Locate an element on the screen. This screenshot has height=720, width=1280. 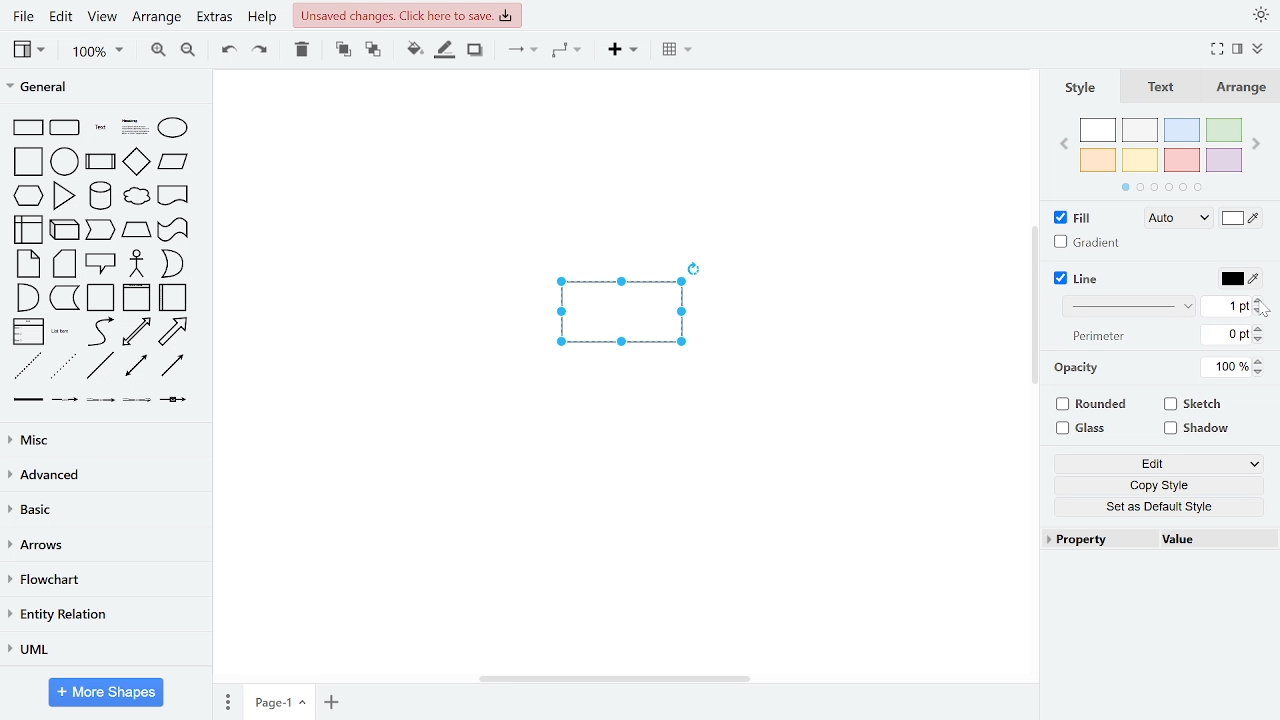
unsaved changes . Click here to save is located at coordinates (407, 15).